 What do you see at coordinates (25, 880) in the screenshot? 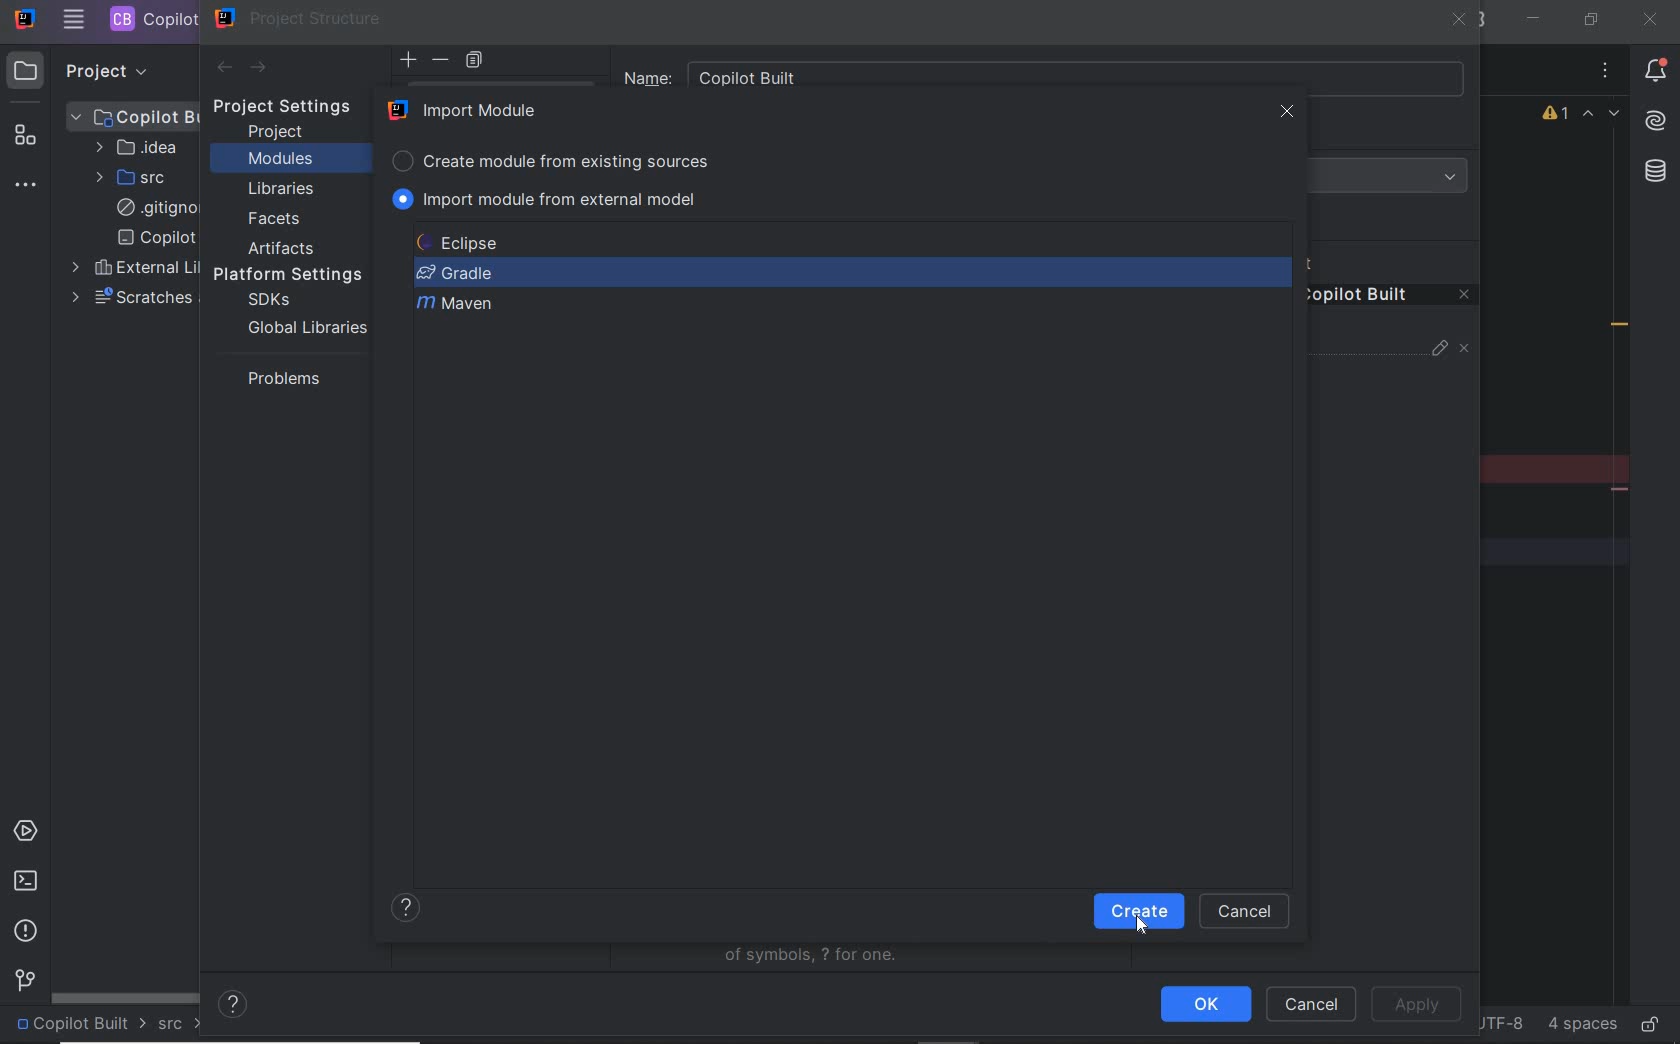
I see `terminal` at bounding box center [25, 880].